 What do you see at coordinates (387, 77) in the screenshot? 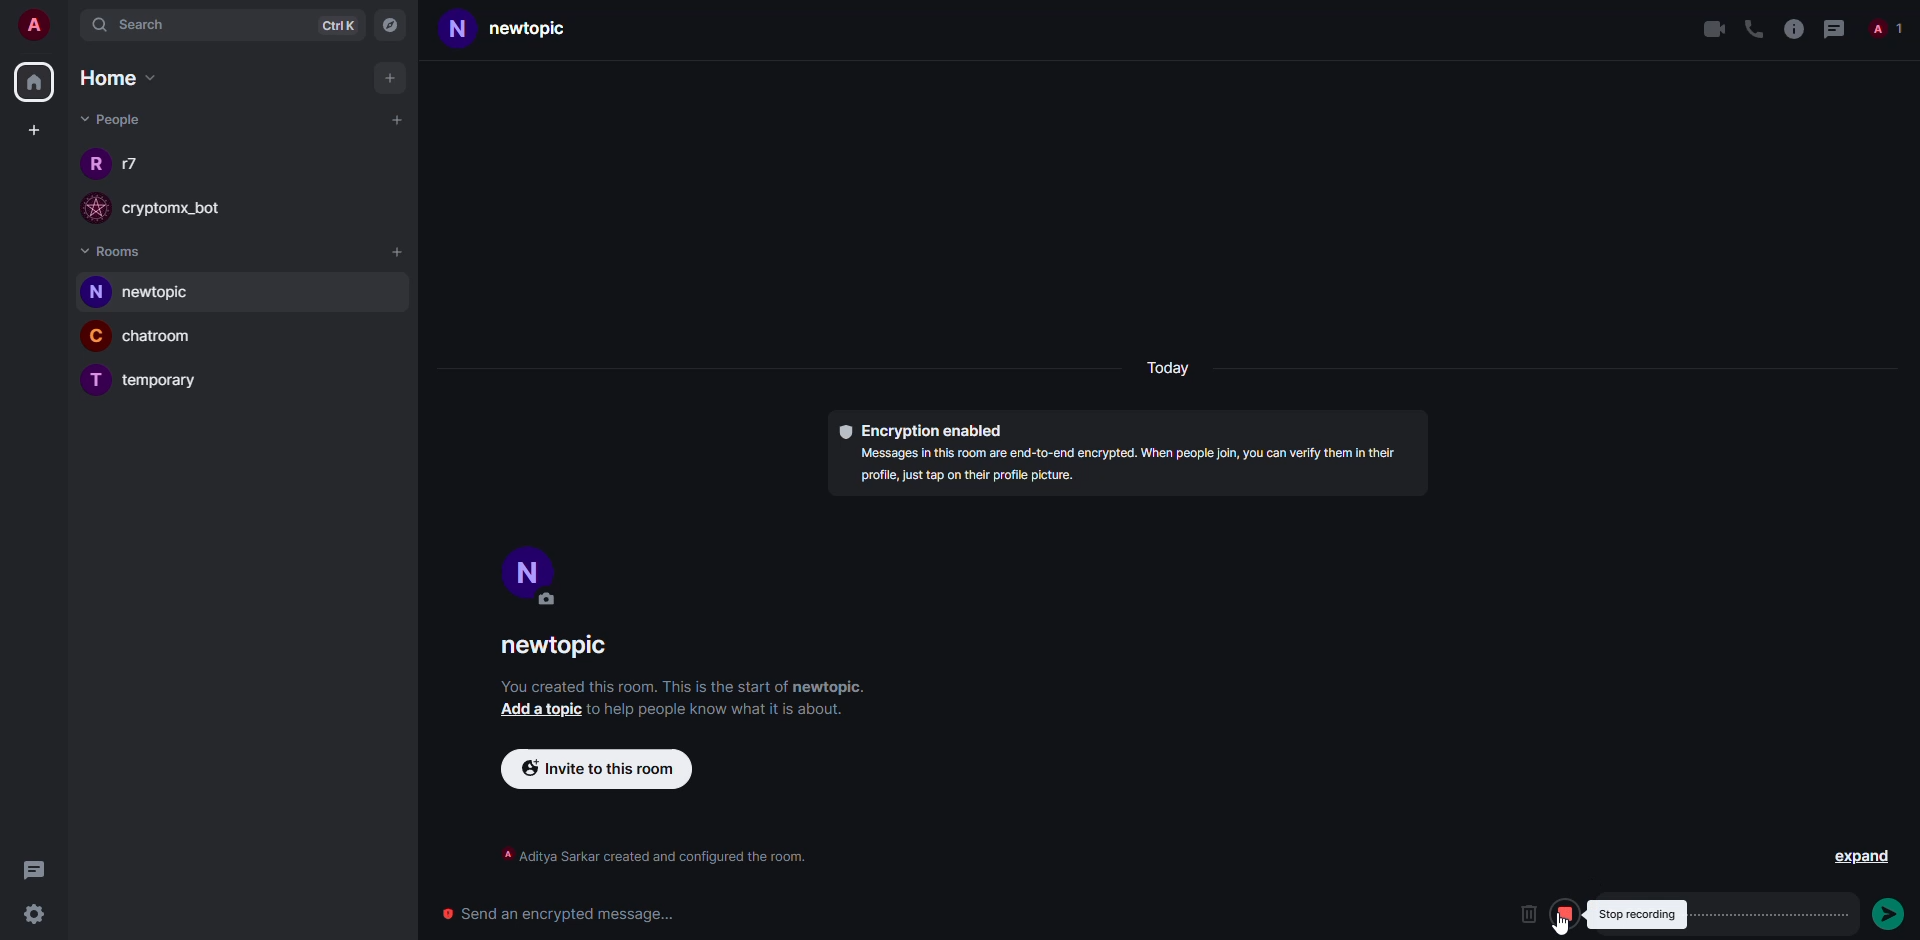
I see `add` at bounding box center [387, 77].